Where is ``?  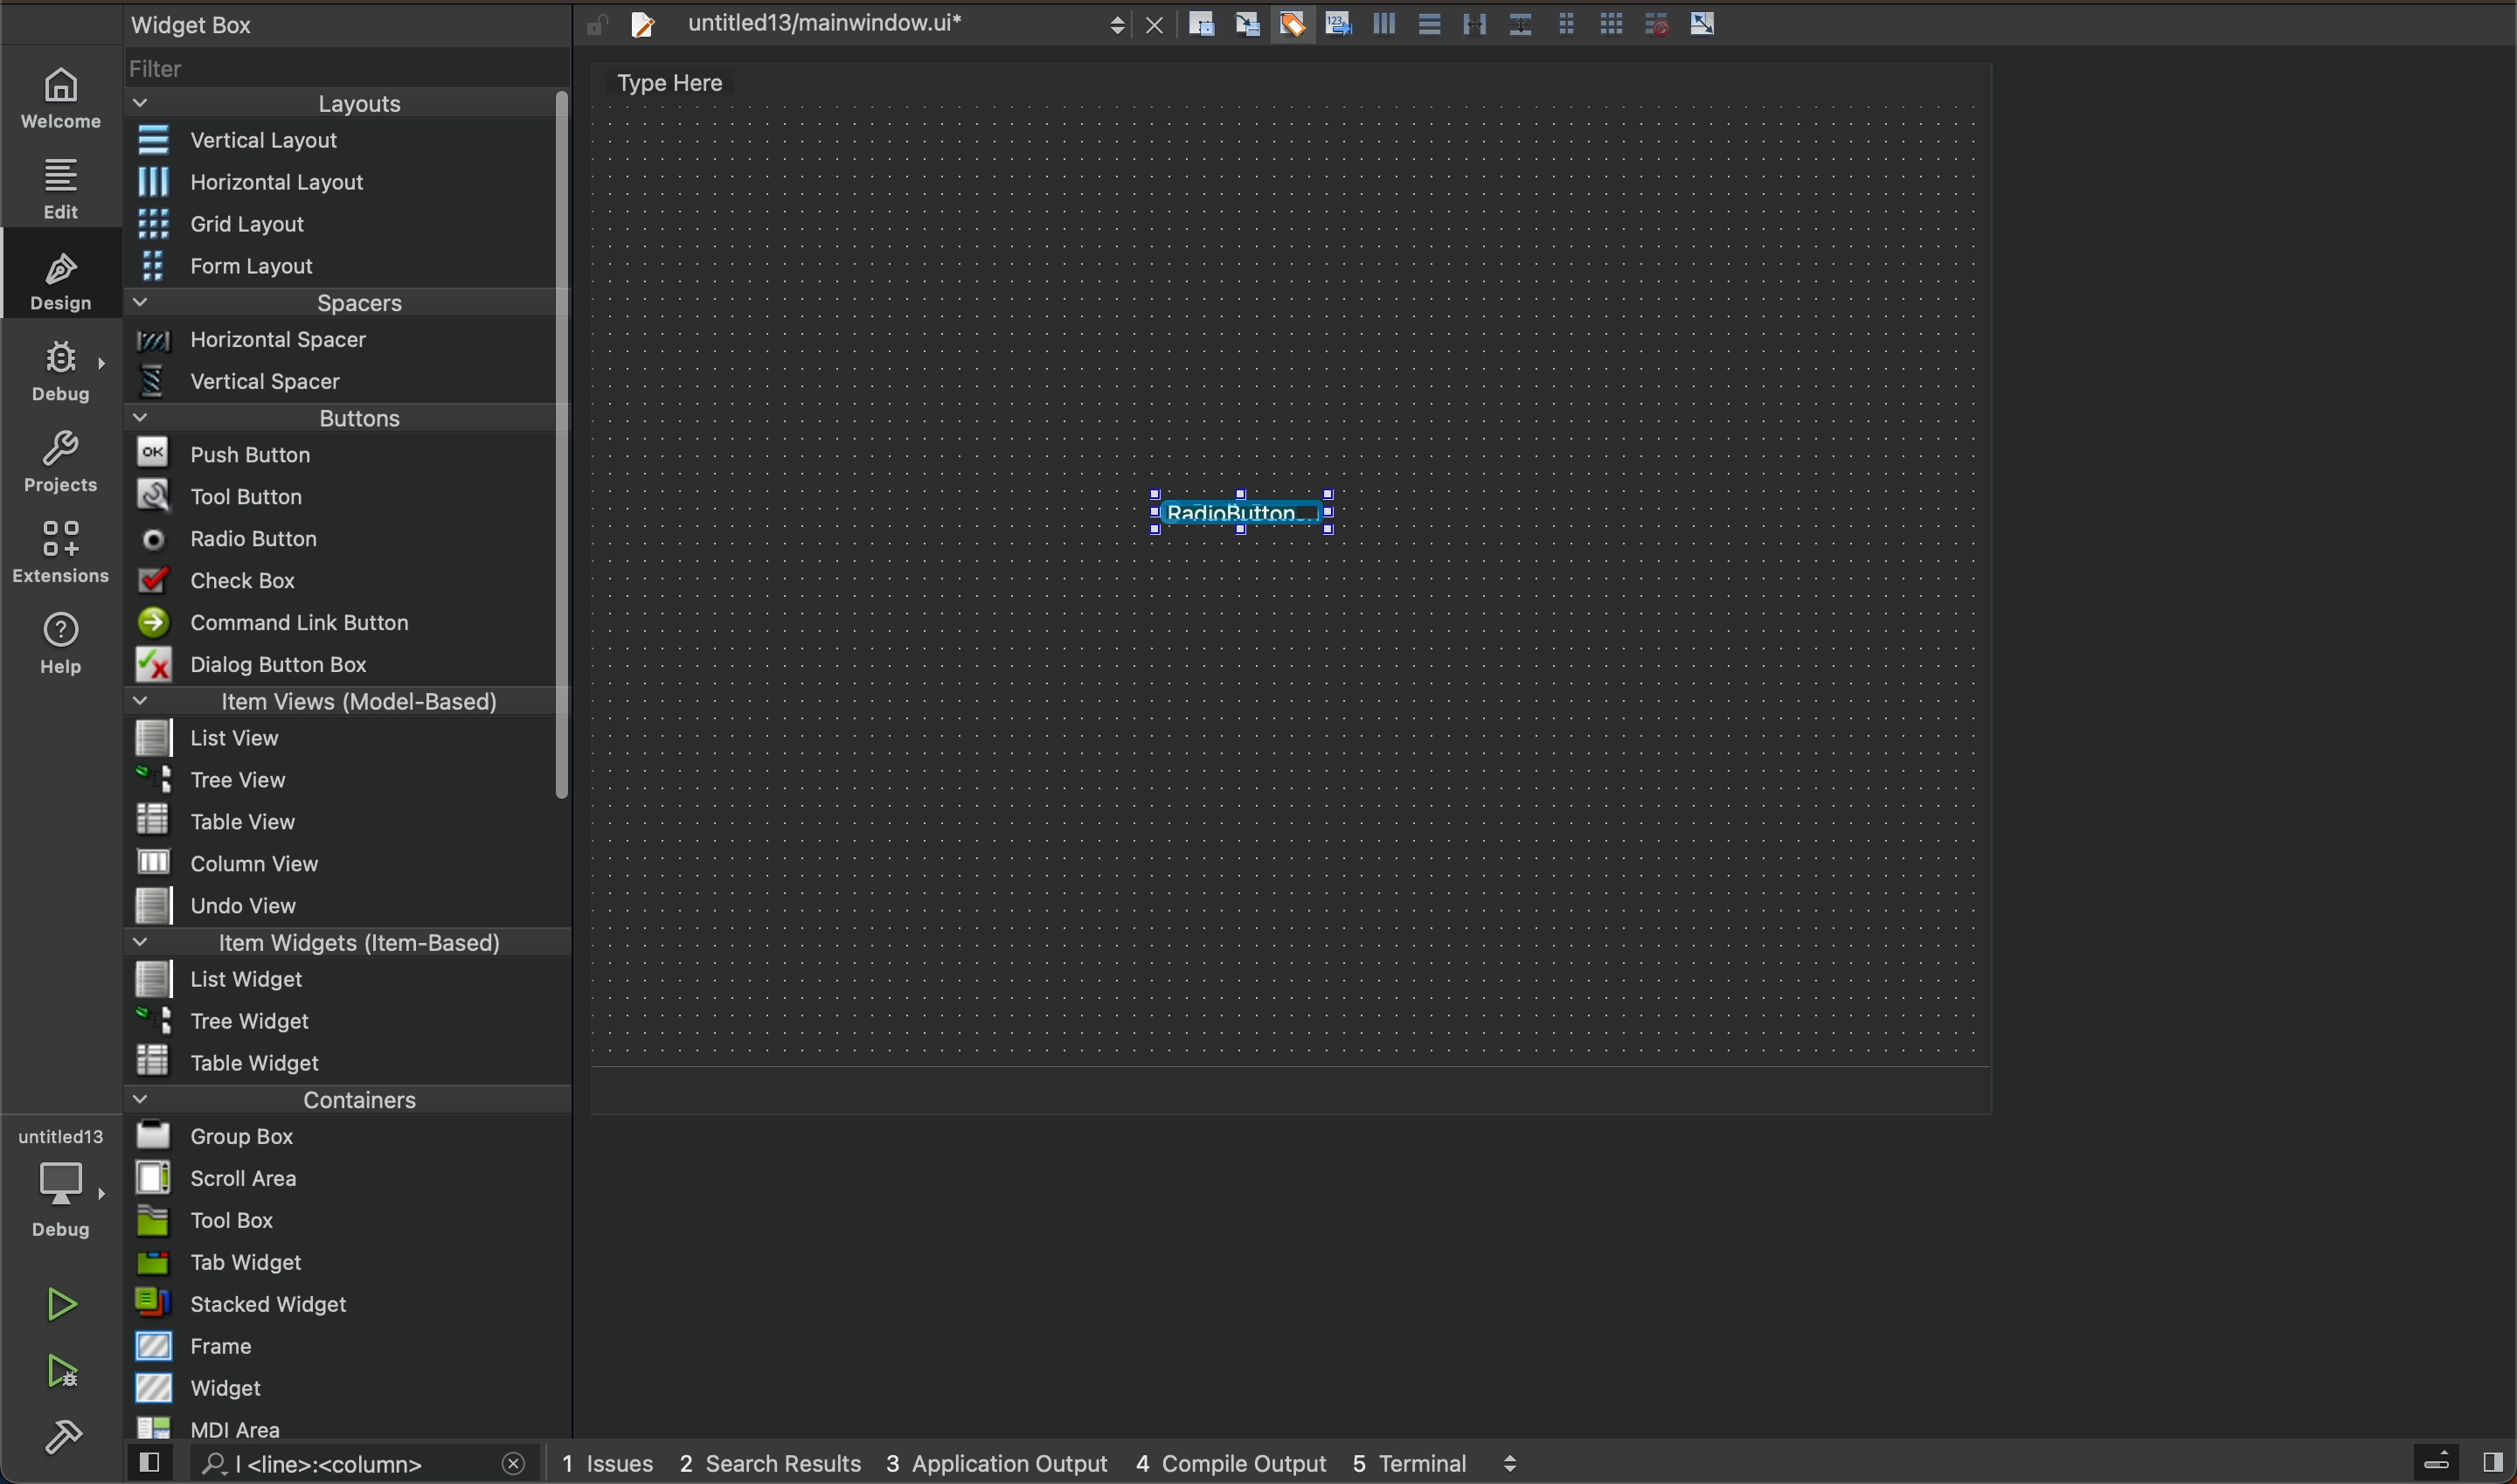
 is located at coordinates (342, 268).